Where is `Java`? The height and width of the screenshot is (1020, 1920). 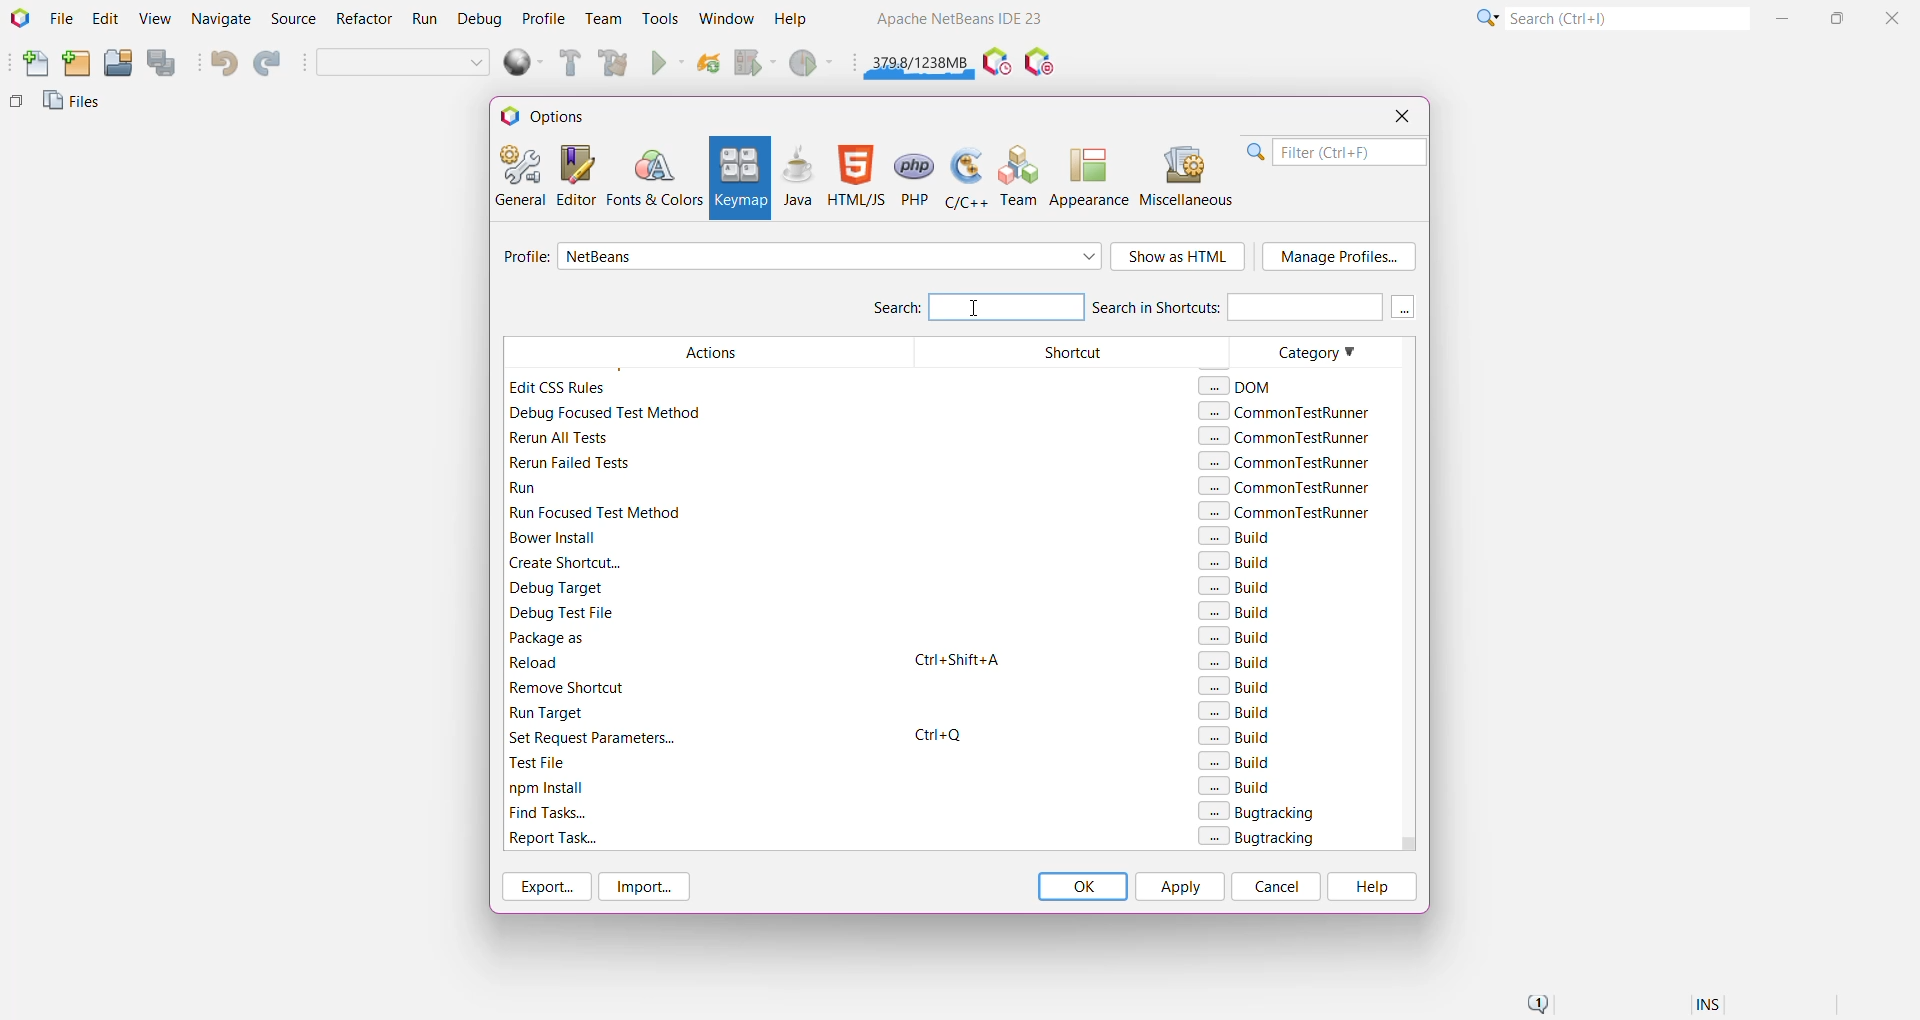
Java is located at coordinates (798, 176).